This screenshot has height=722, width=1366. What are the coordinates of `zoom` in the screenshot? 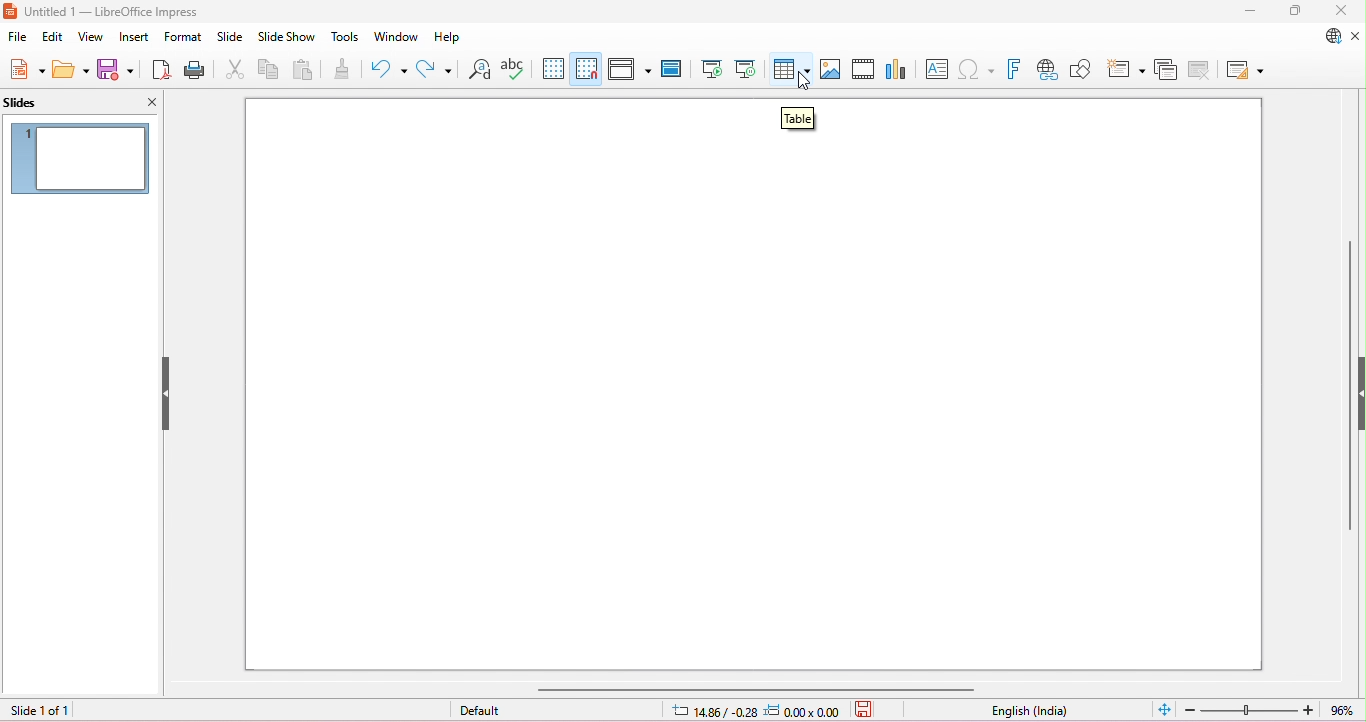 It's located at (1271, 710).